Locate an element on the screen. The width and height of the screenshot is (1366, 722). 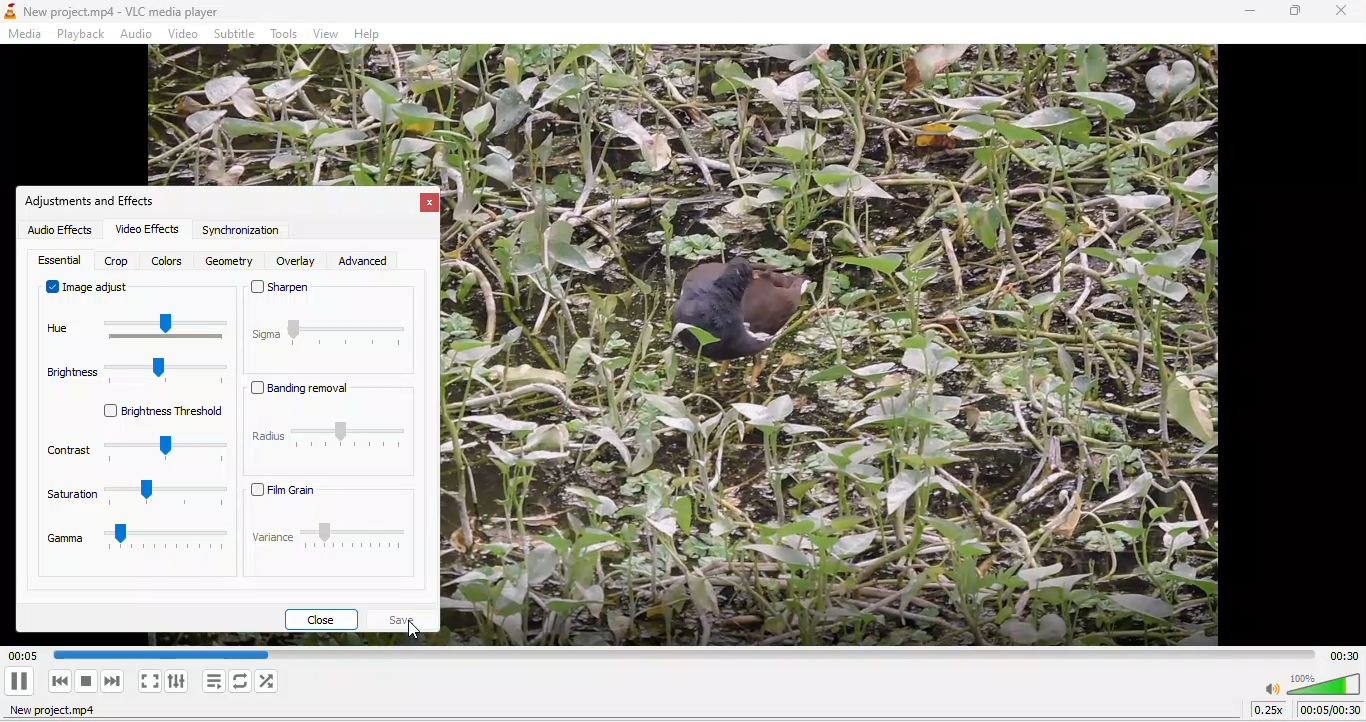
image adjust is located at coordinates (89, 290).